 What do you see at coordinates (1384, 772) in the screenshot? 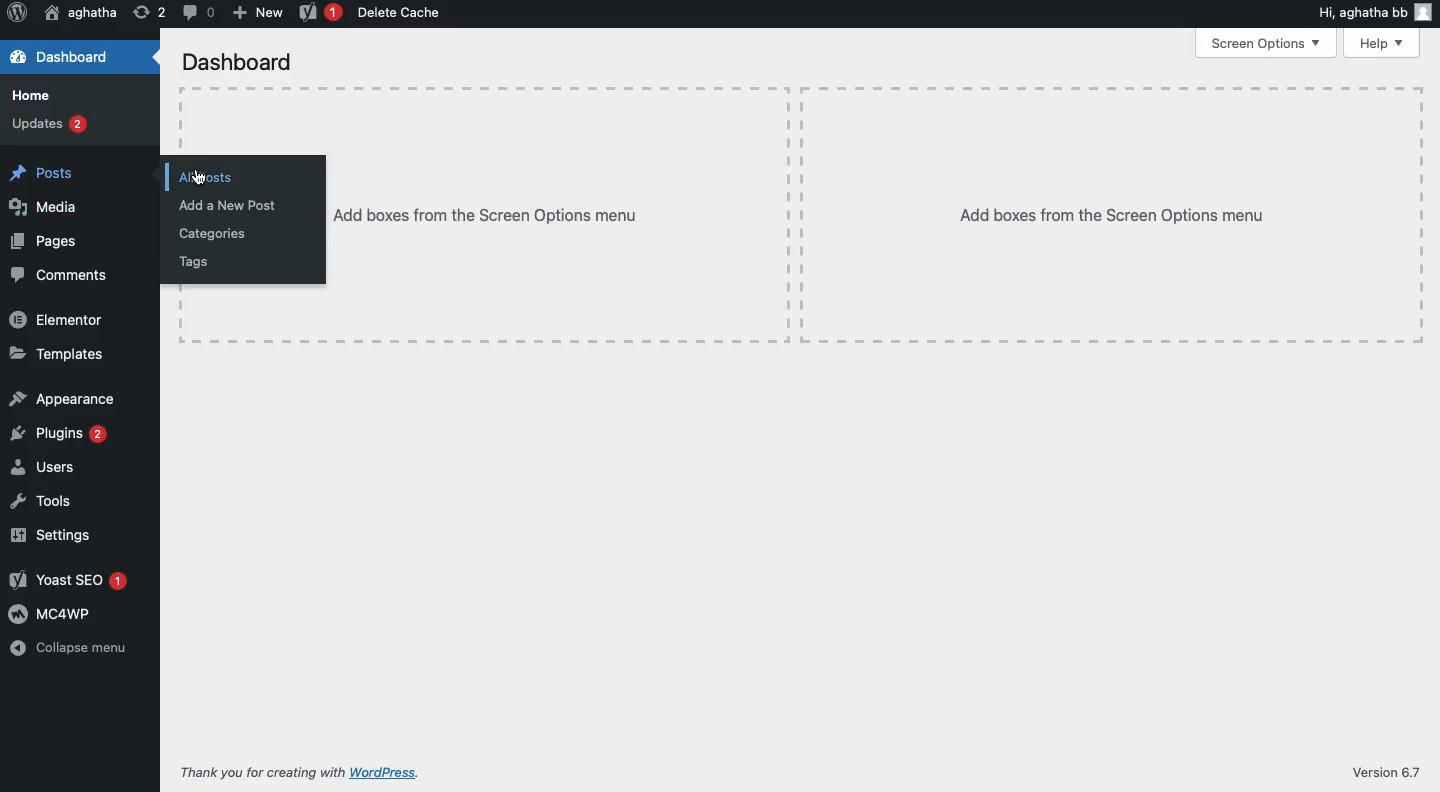
I see `Version 6.7` at bounding box center [1384, 772].